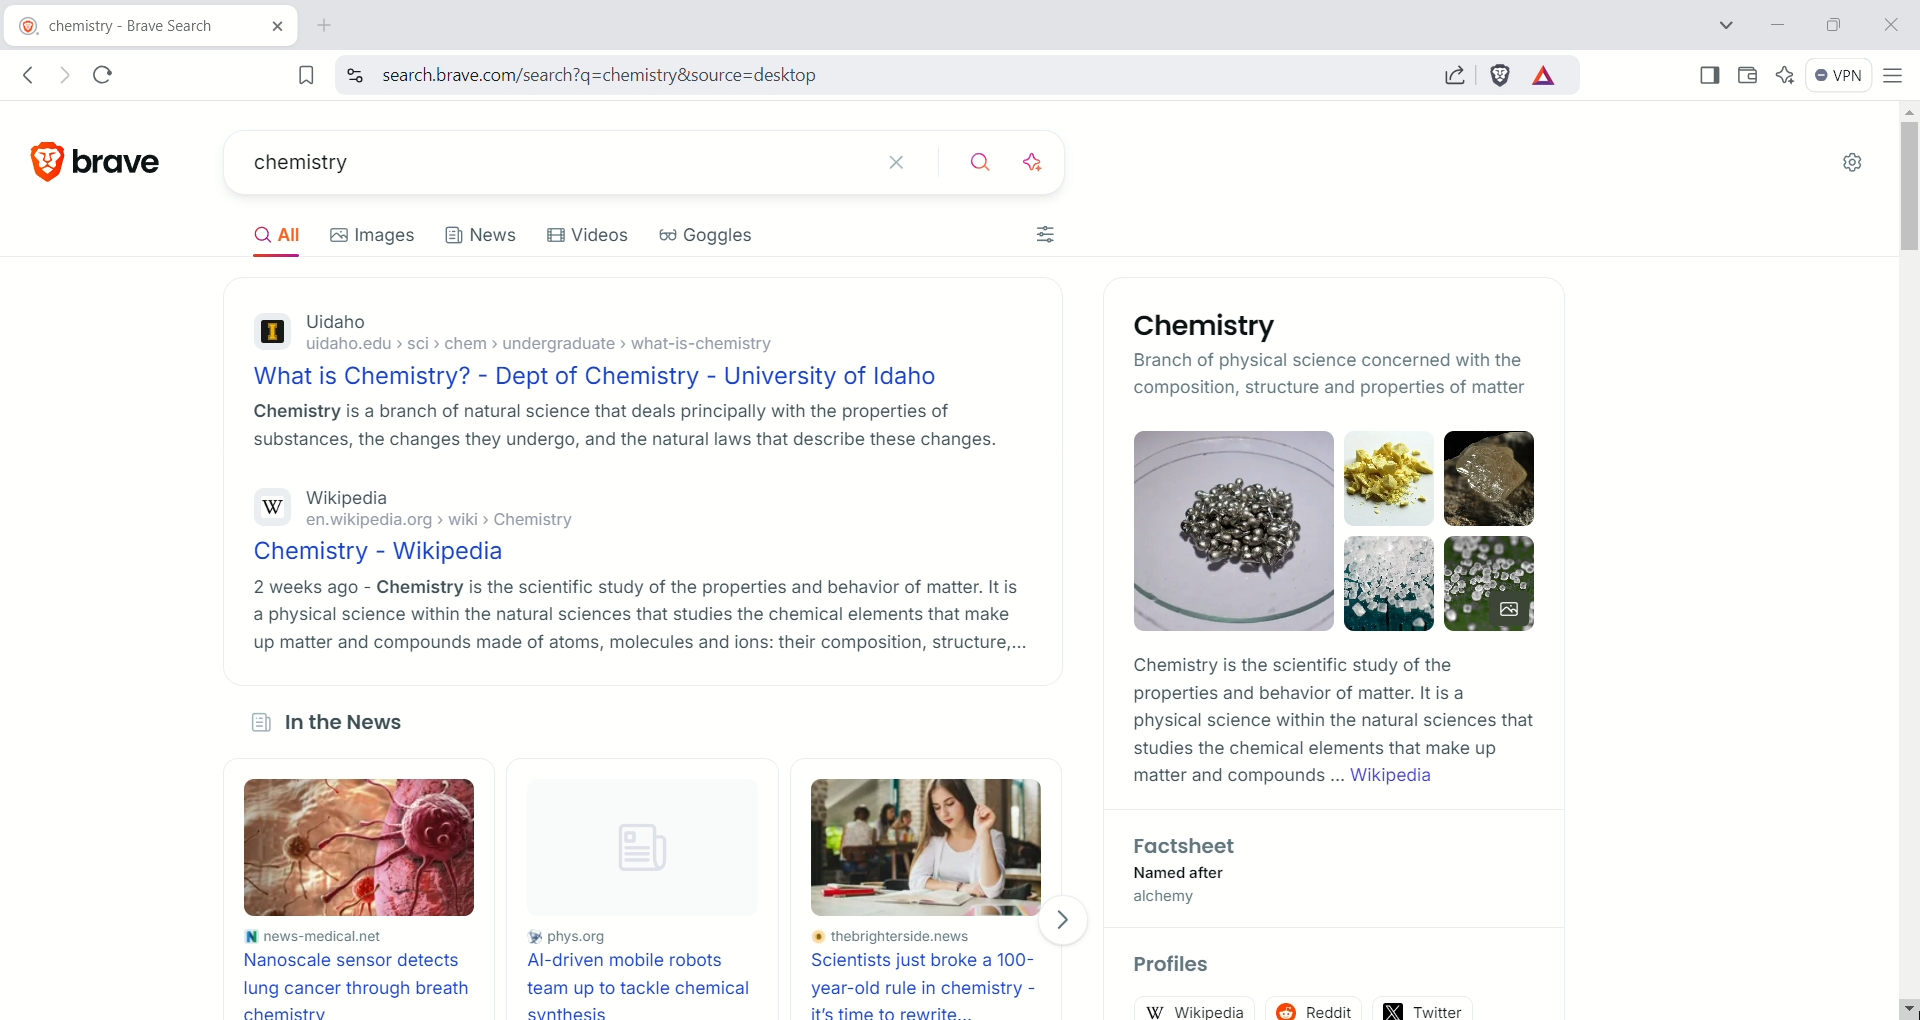  I want to click on News-medical.net Nanoscale sensor detects lung cancer through breath chemistry, so click(356, 972).